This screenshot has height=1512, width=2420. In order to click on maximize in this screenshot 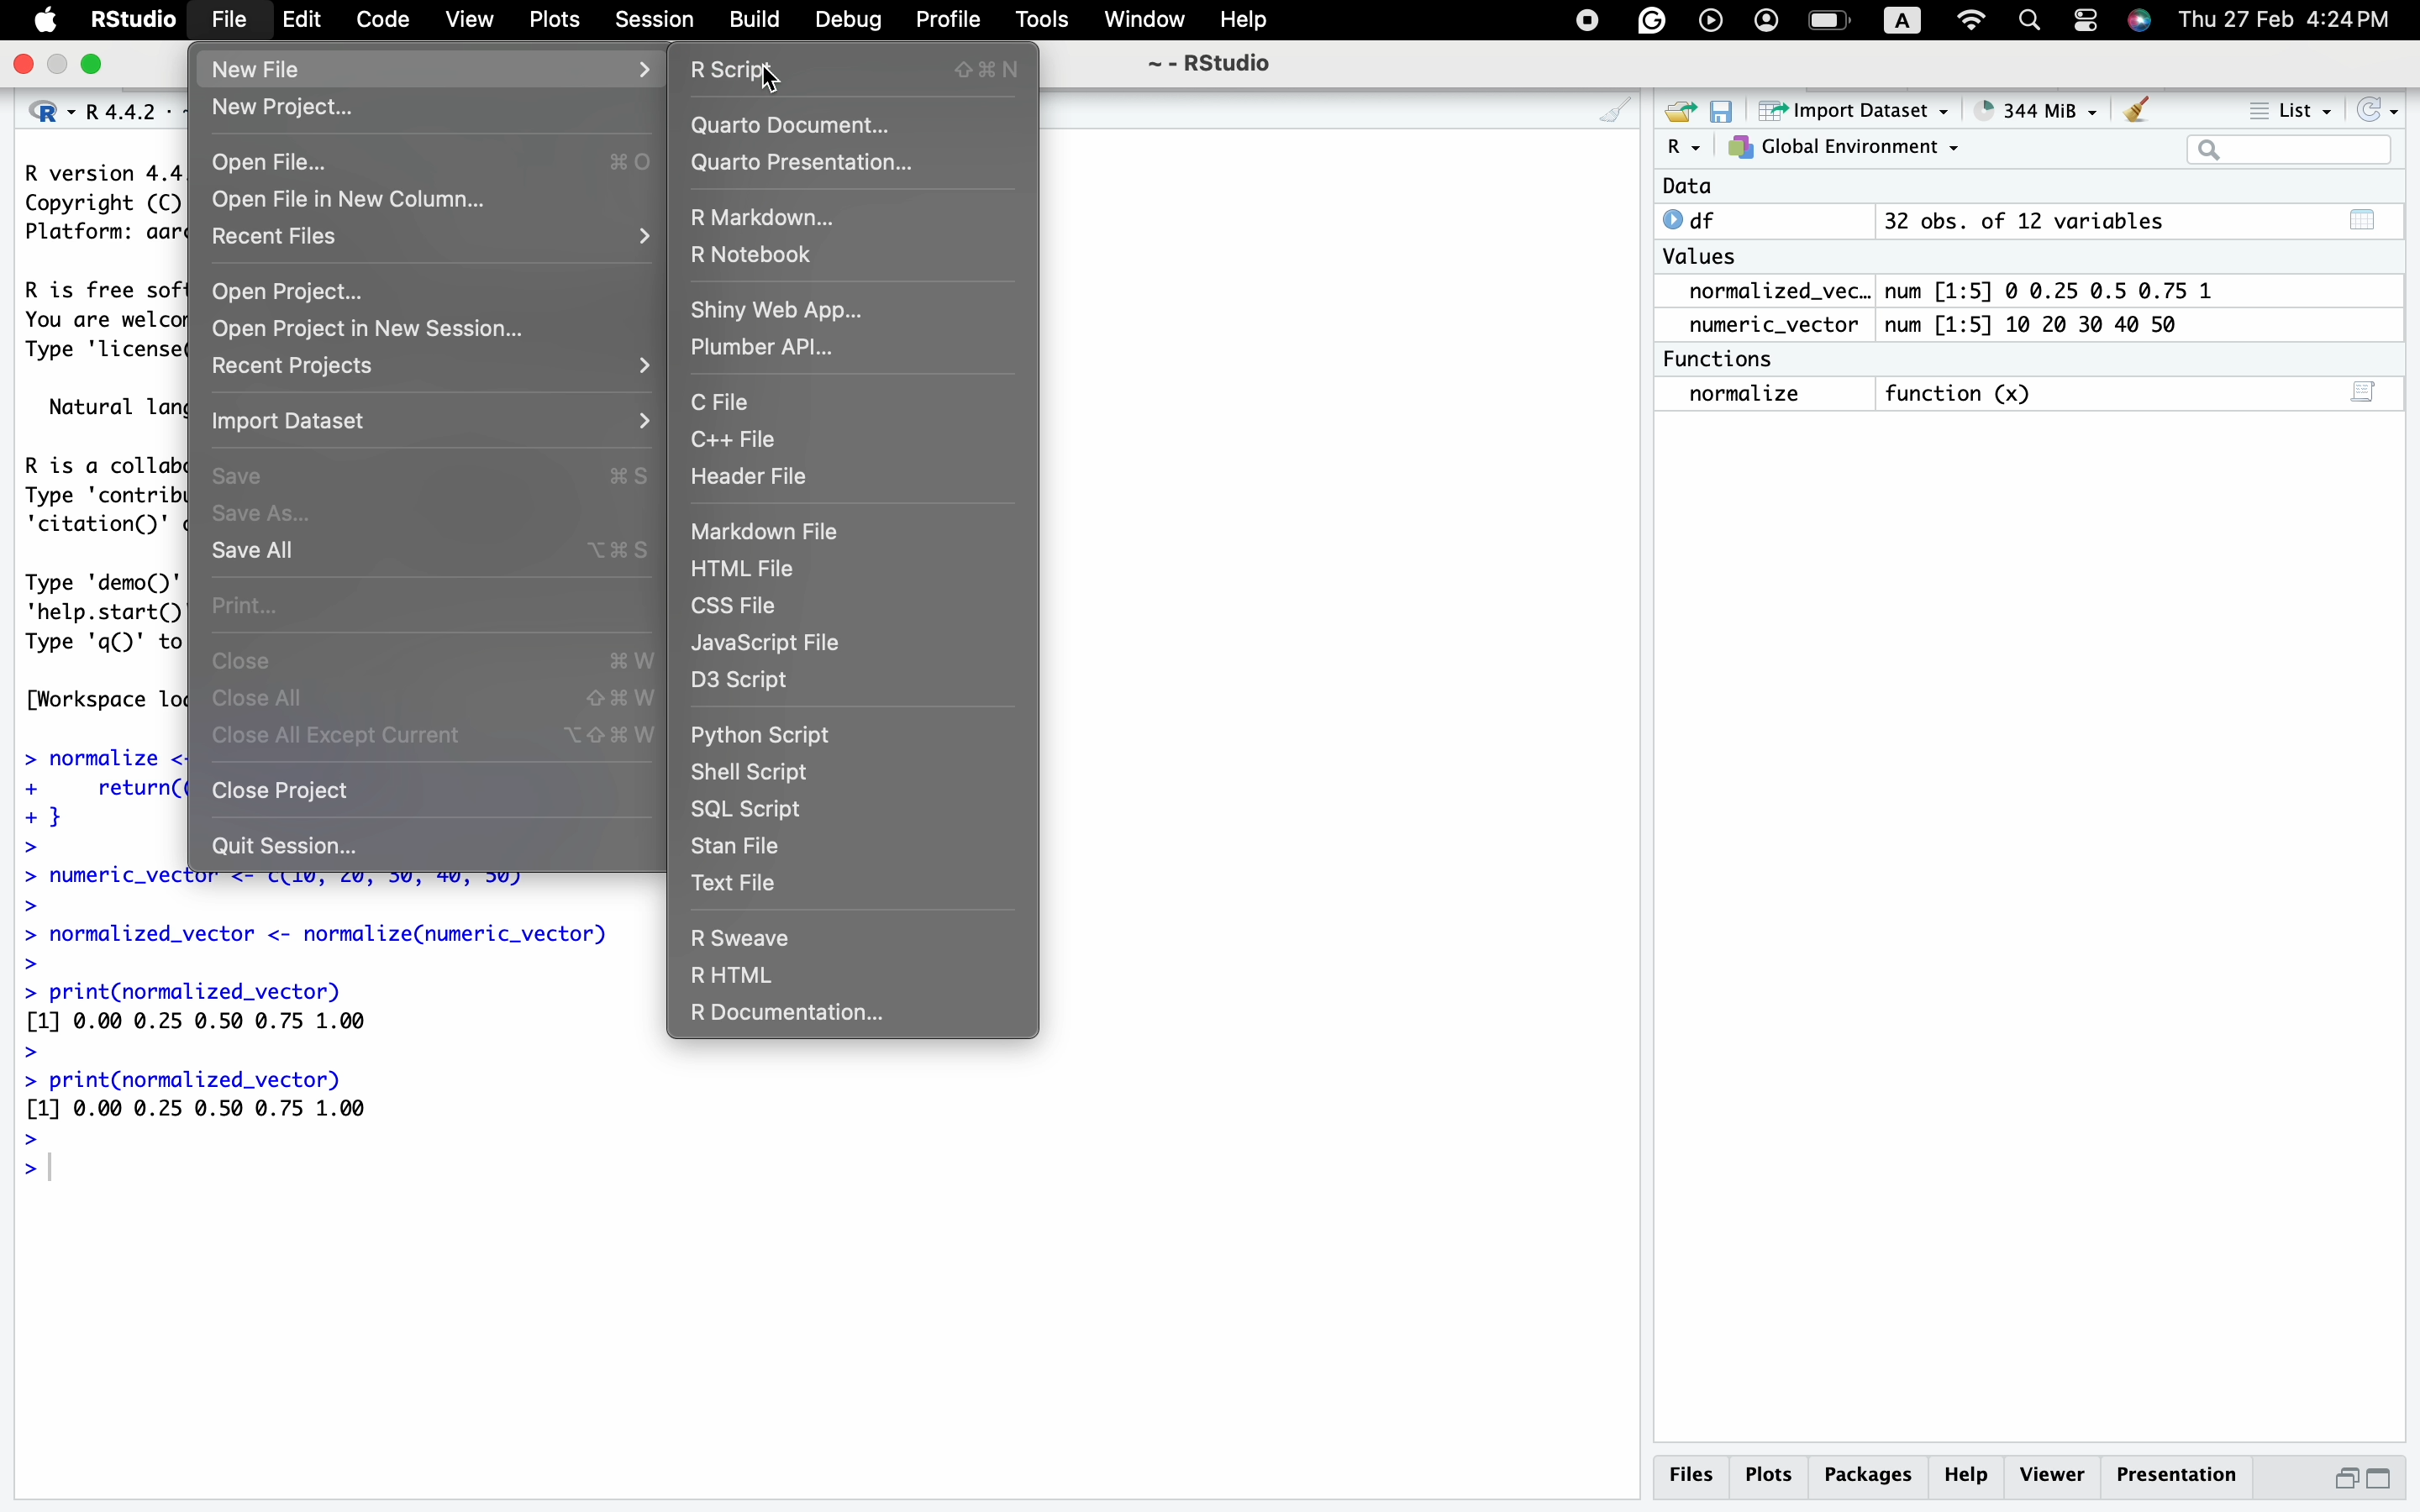, I will do `click(58, 64)`.